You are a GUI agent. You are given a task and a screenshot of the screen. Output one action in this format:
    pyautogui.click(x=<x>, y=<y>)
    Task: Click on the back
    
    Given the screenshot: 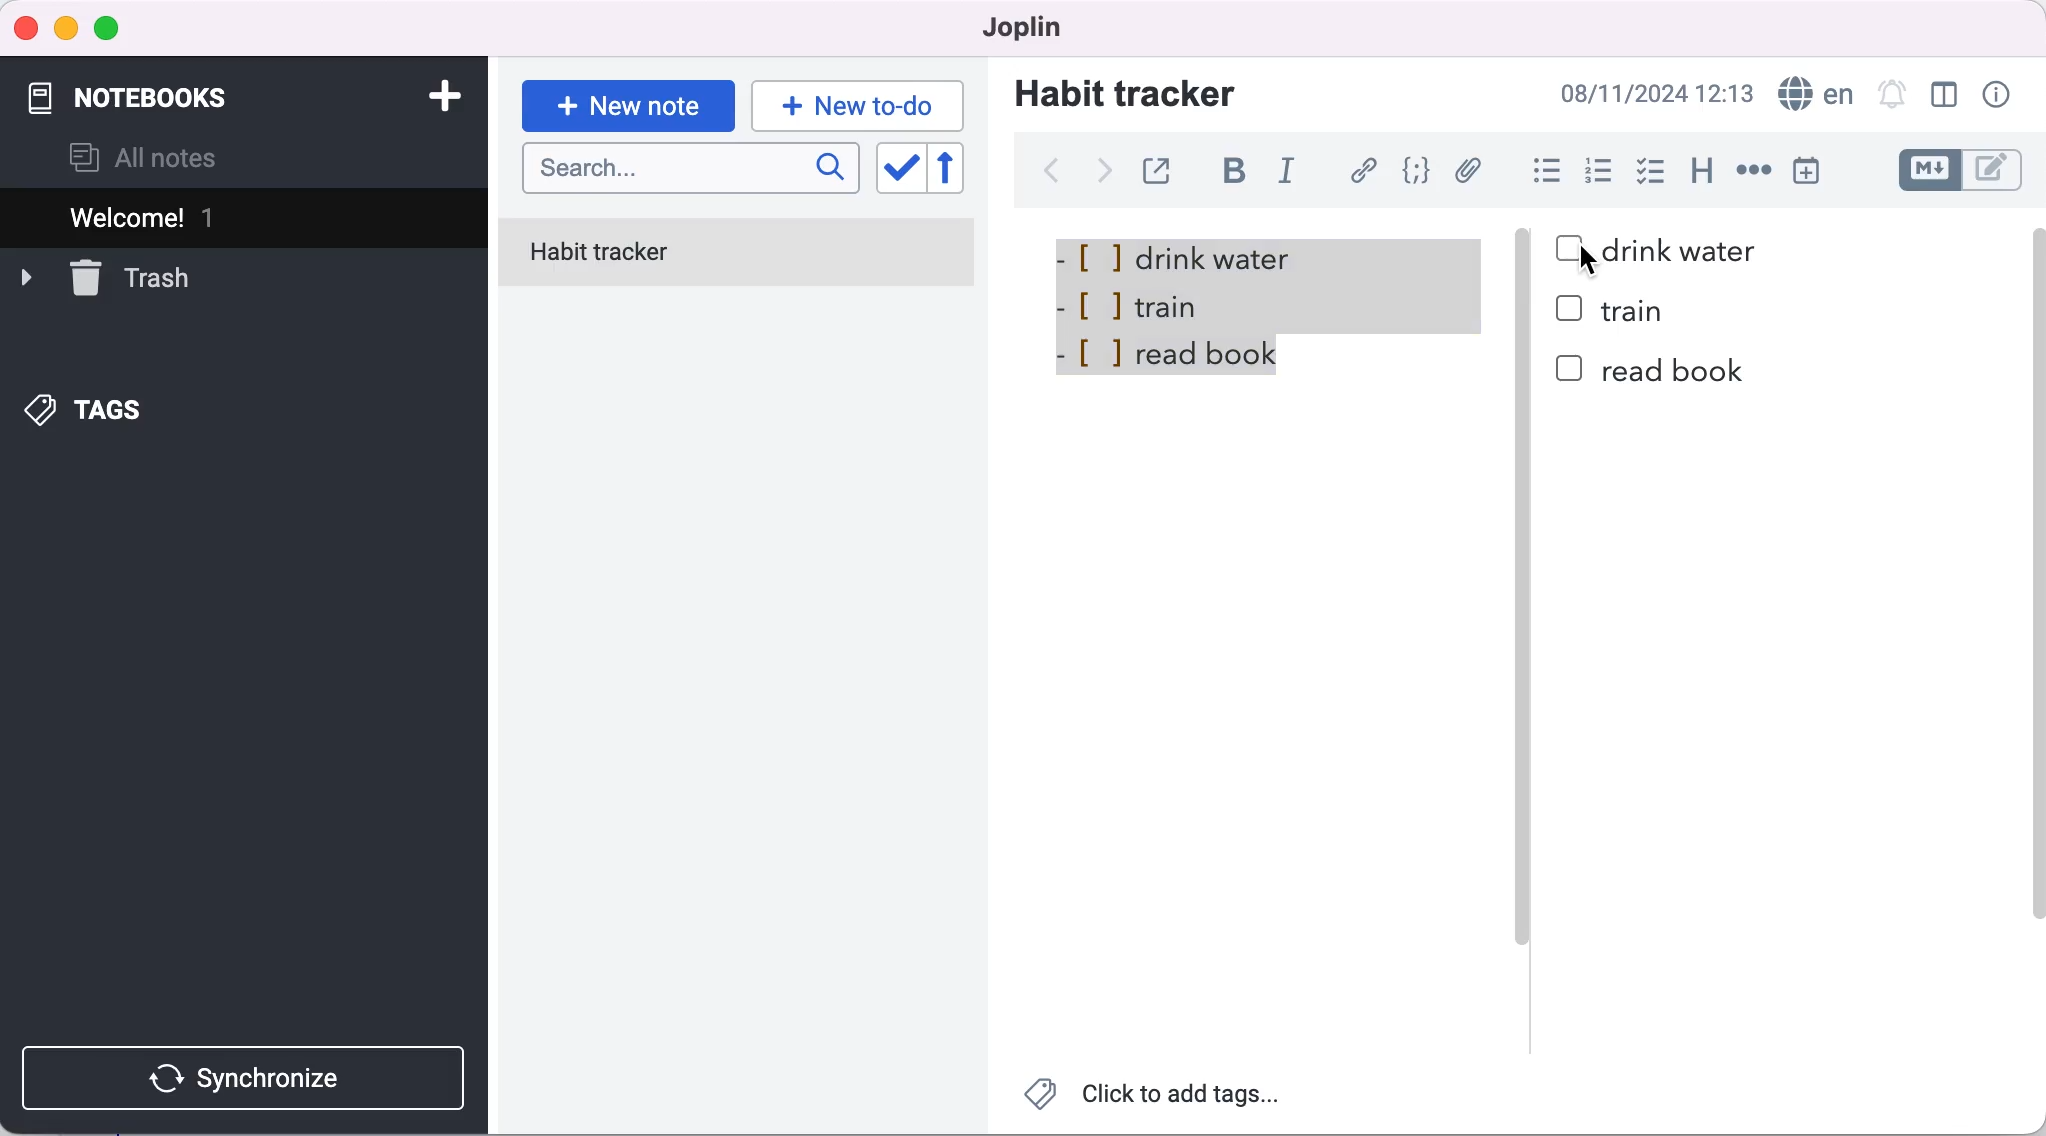 What is the action you would take?
    pyautogui.click(x=1050, y=171)
    